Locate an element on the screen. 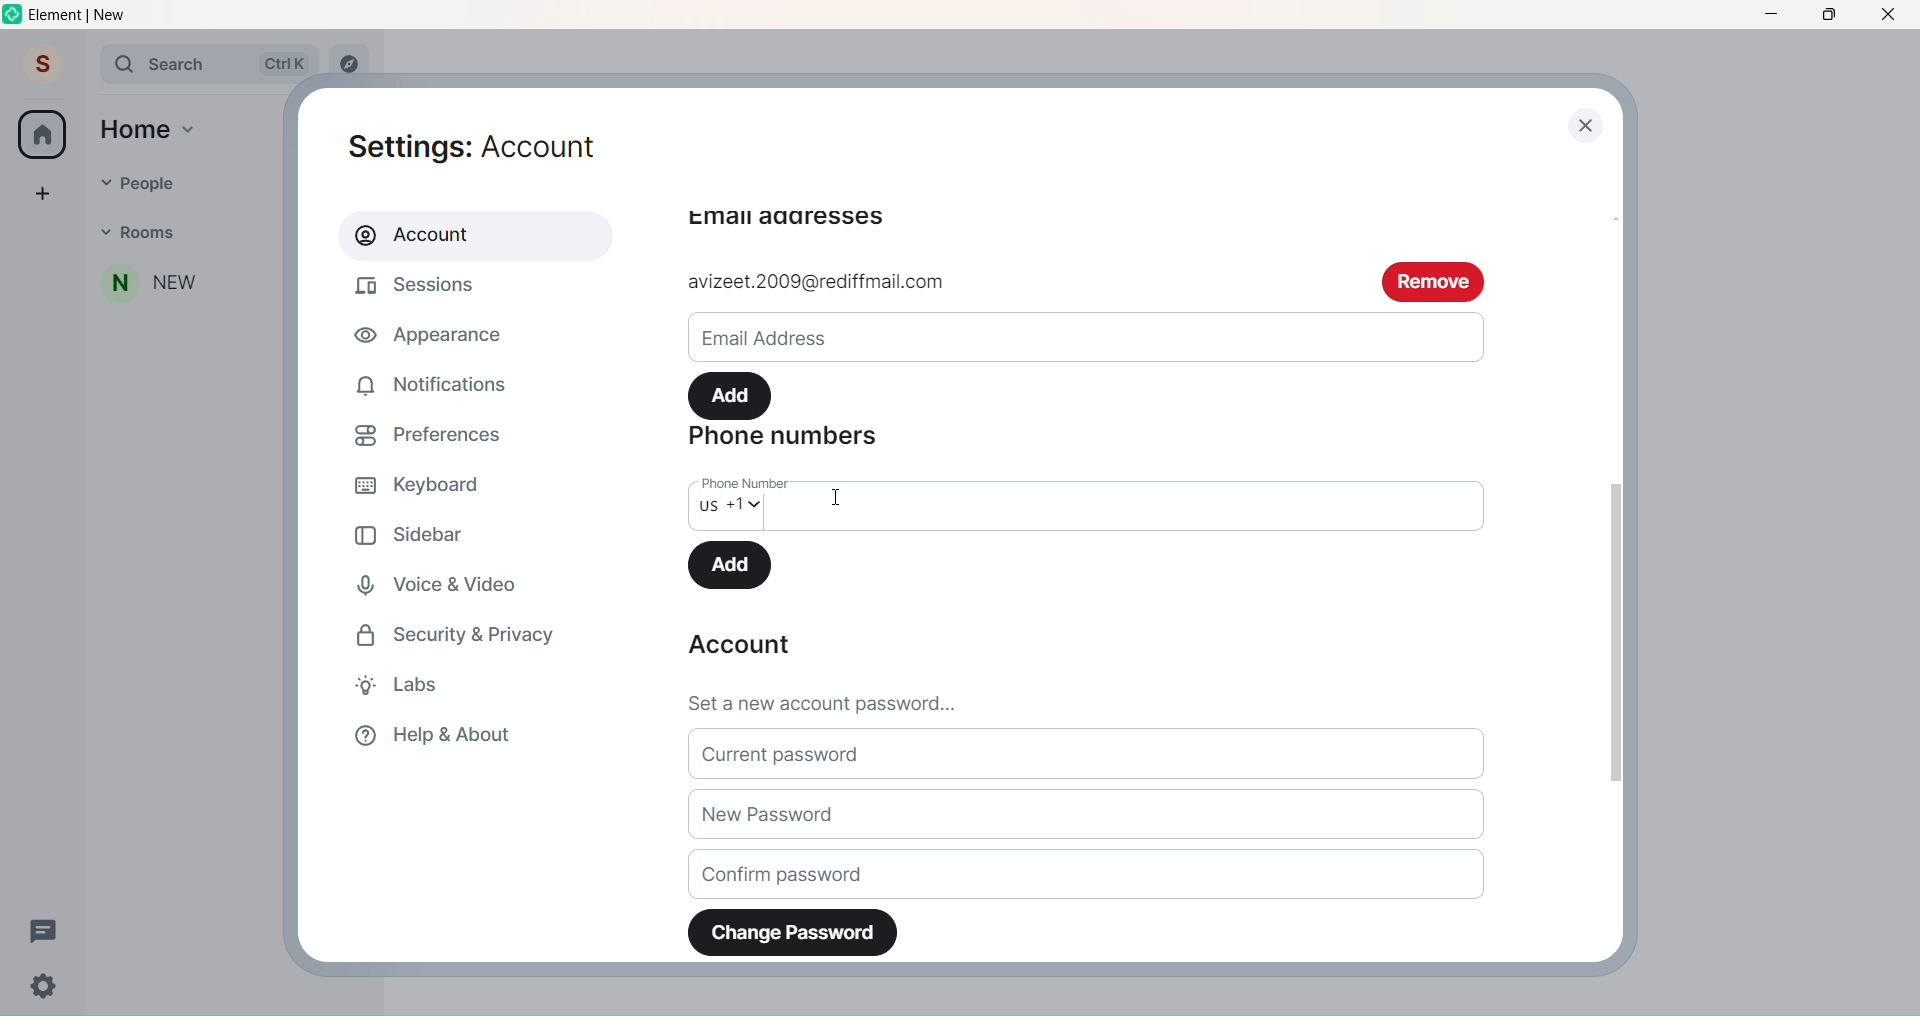  Add is located at coordinates (733, 393).